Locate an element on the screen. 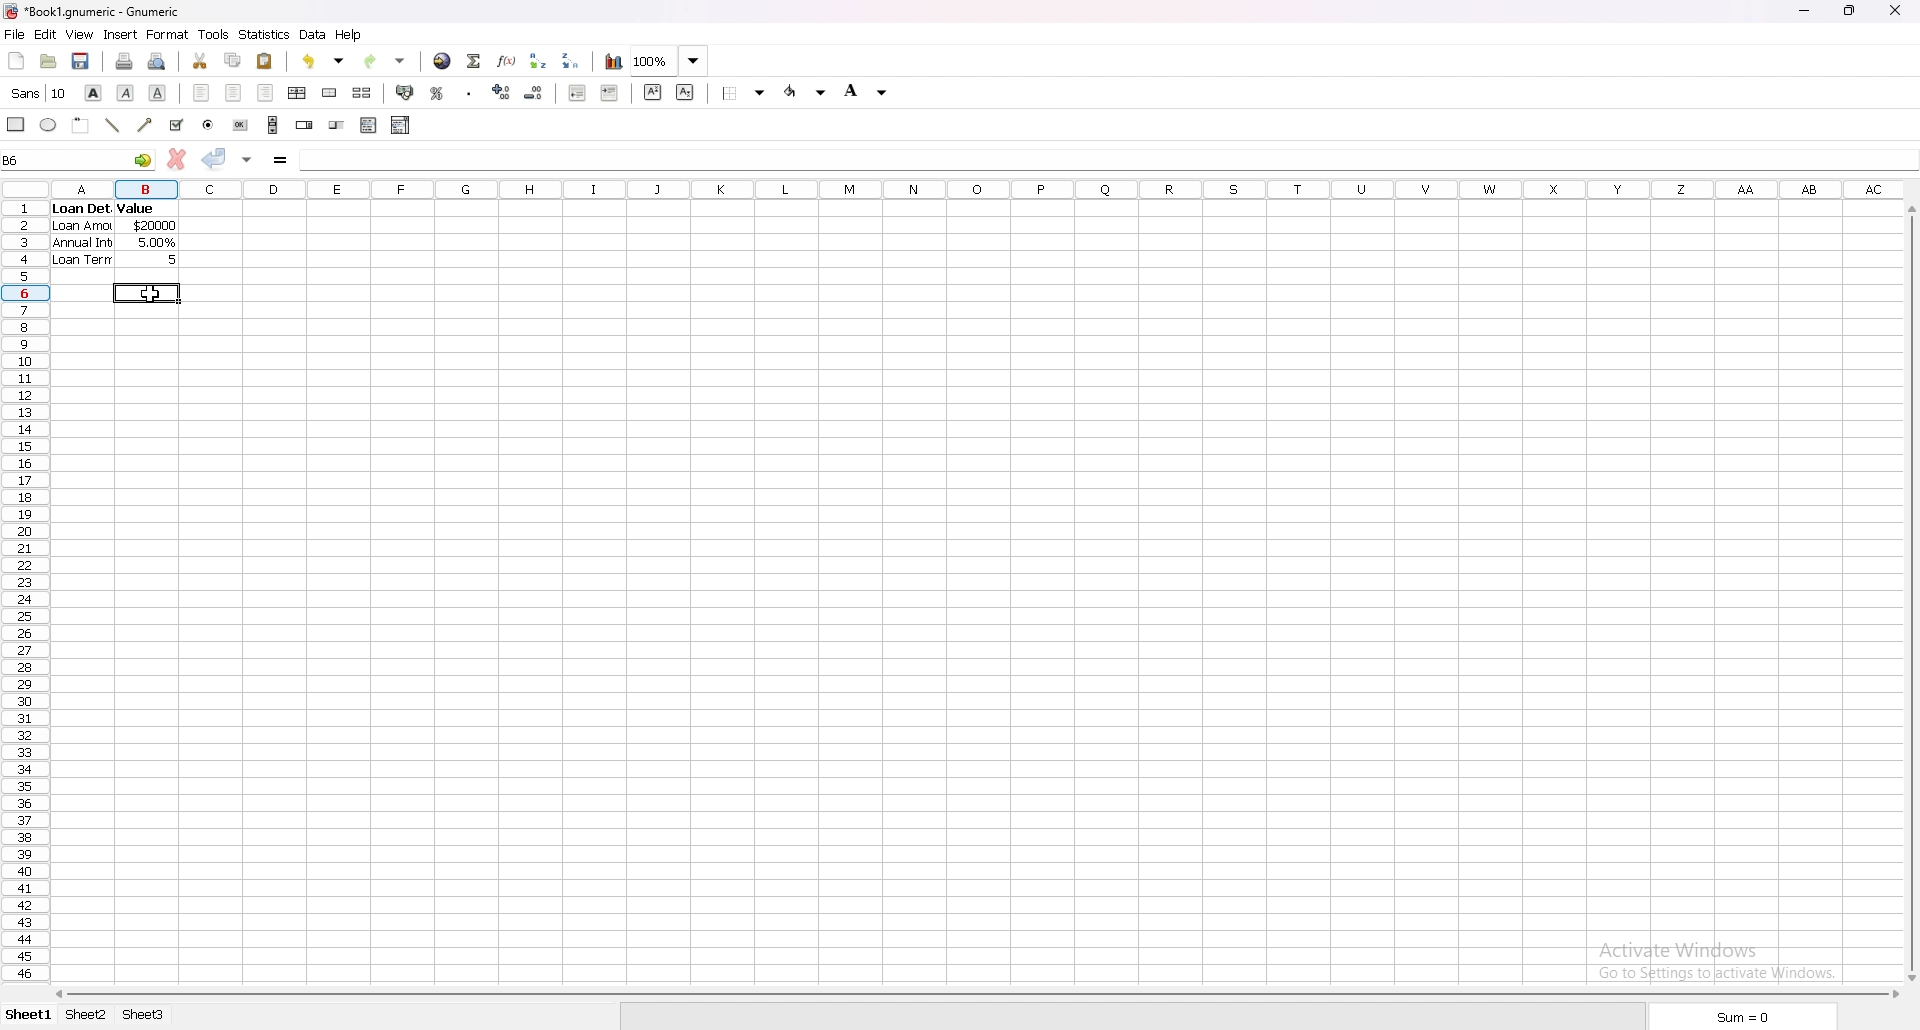  right align is located at coordinates (266, 92).